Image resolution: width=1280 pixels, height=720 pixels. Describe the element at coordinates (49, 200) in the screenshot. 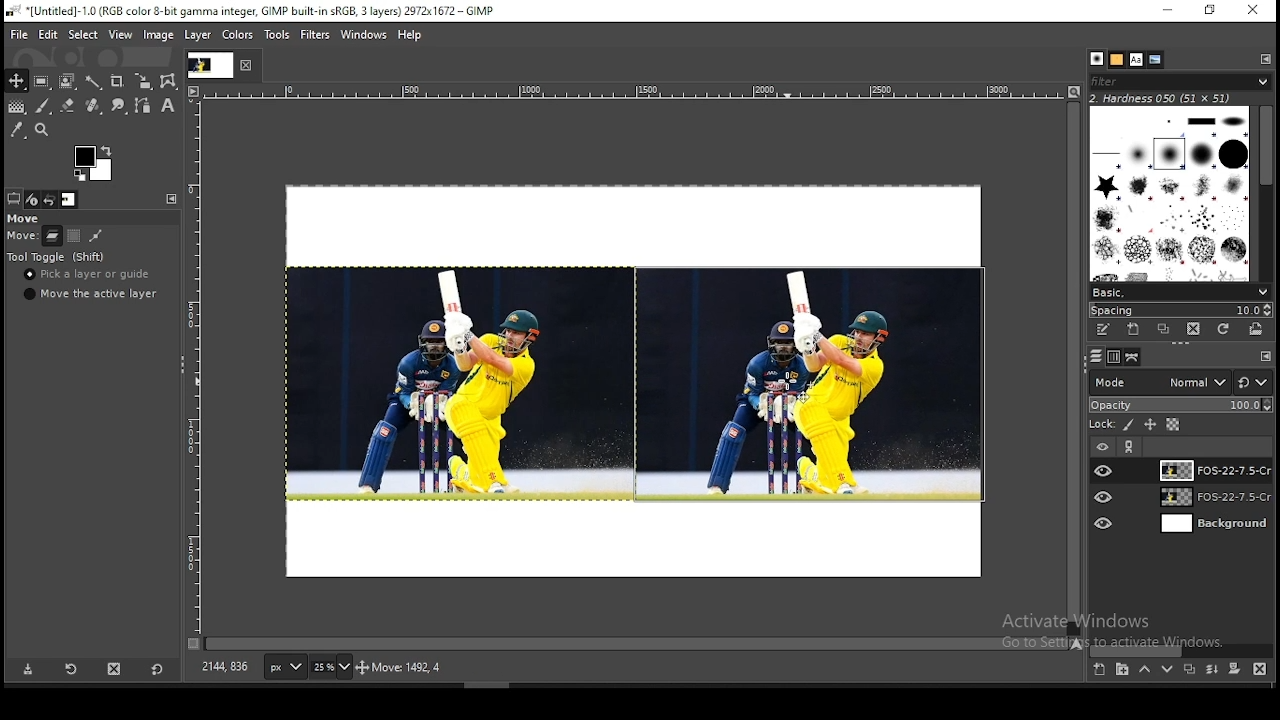

I see `undo history` at that location.